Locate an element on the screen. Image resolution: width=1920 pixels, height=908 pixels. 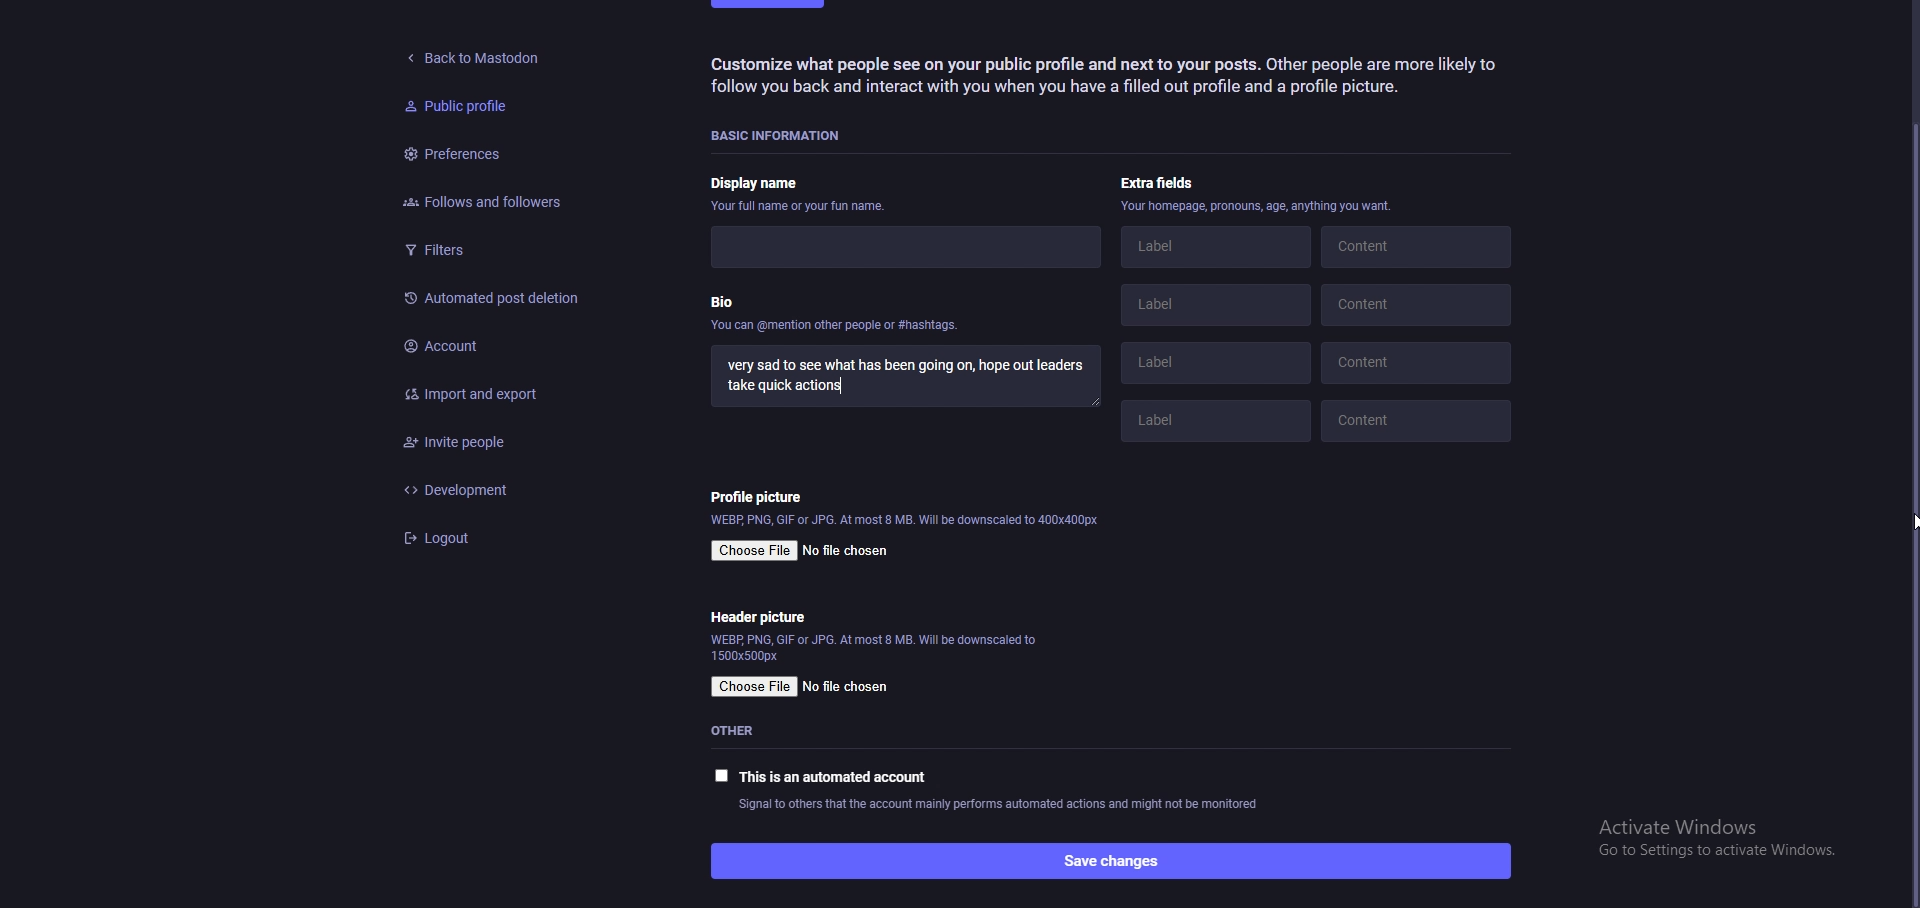
cursor is located at coordinates (1911, 522).